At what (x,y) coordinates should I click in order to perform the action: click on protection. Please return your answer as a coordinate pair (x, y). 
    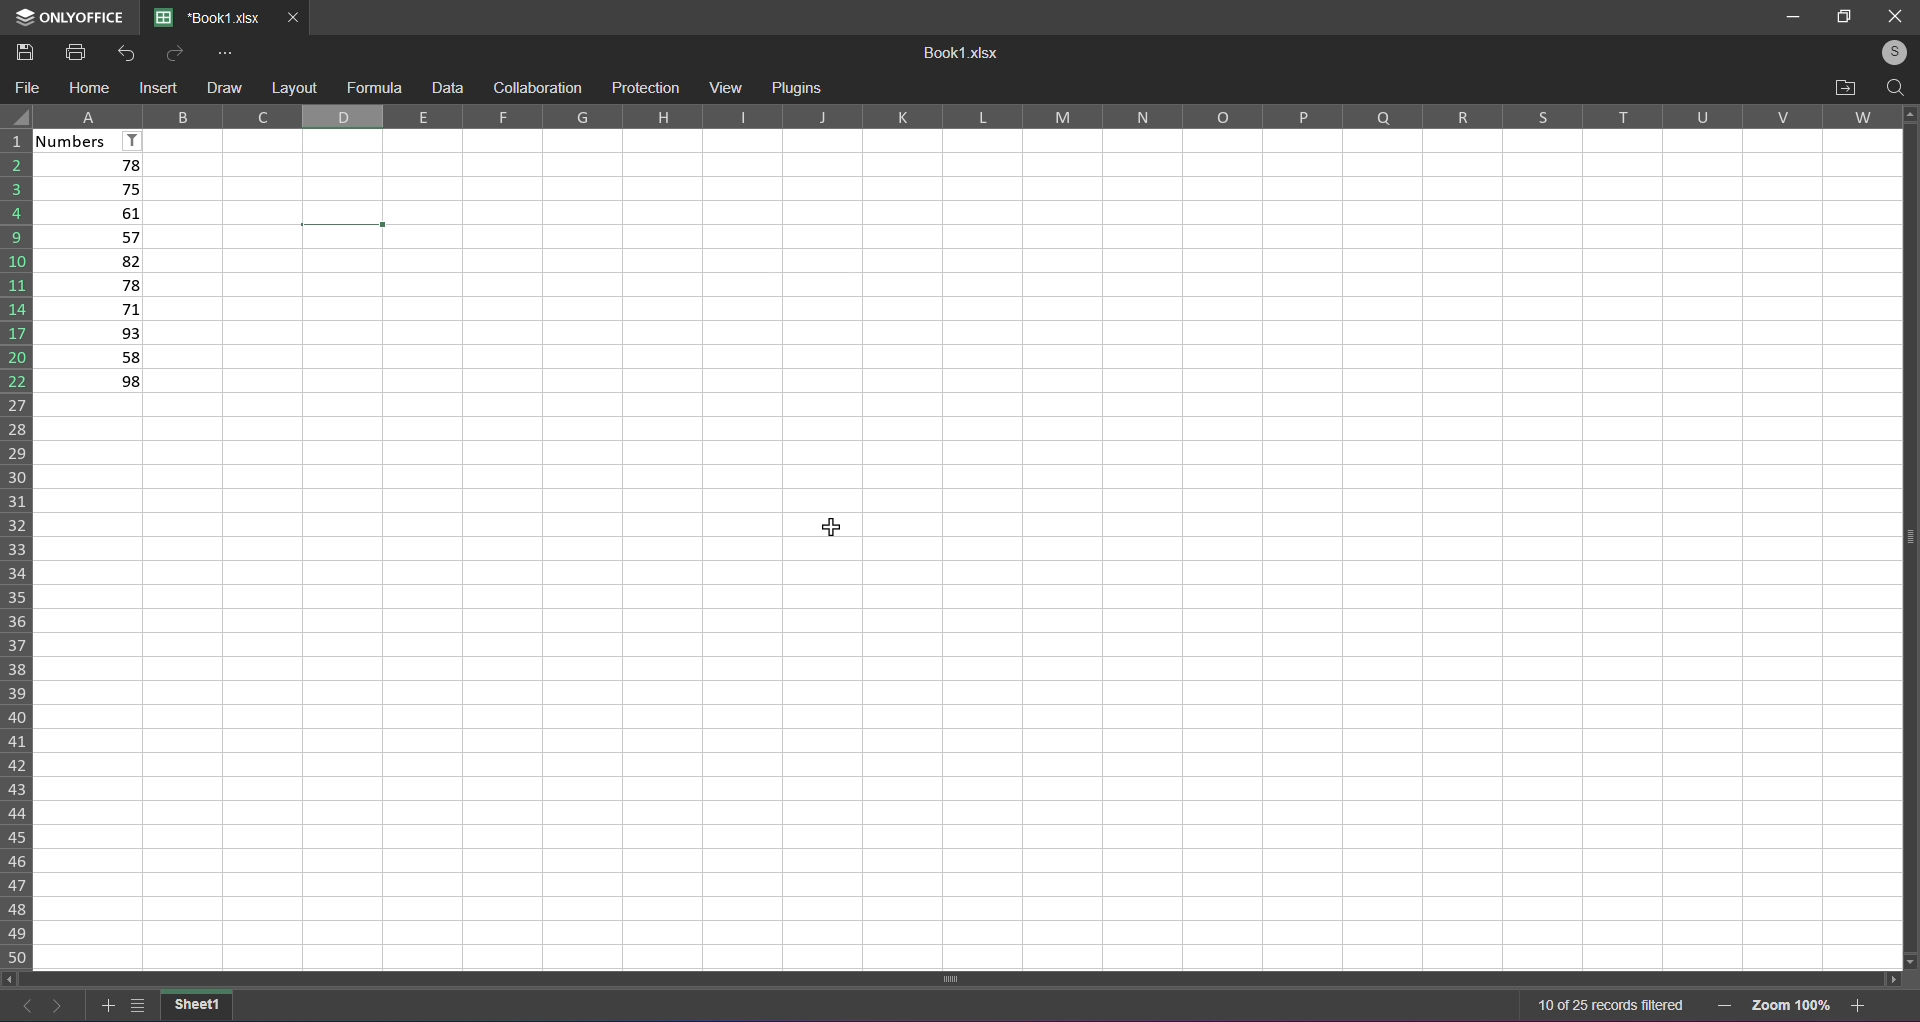
    Looking at the image, I should click on (646, 87).